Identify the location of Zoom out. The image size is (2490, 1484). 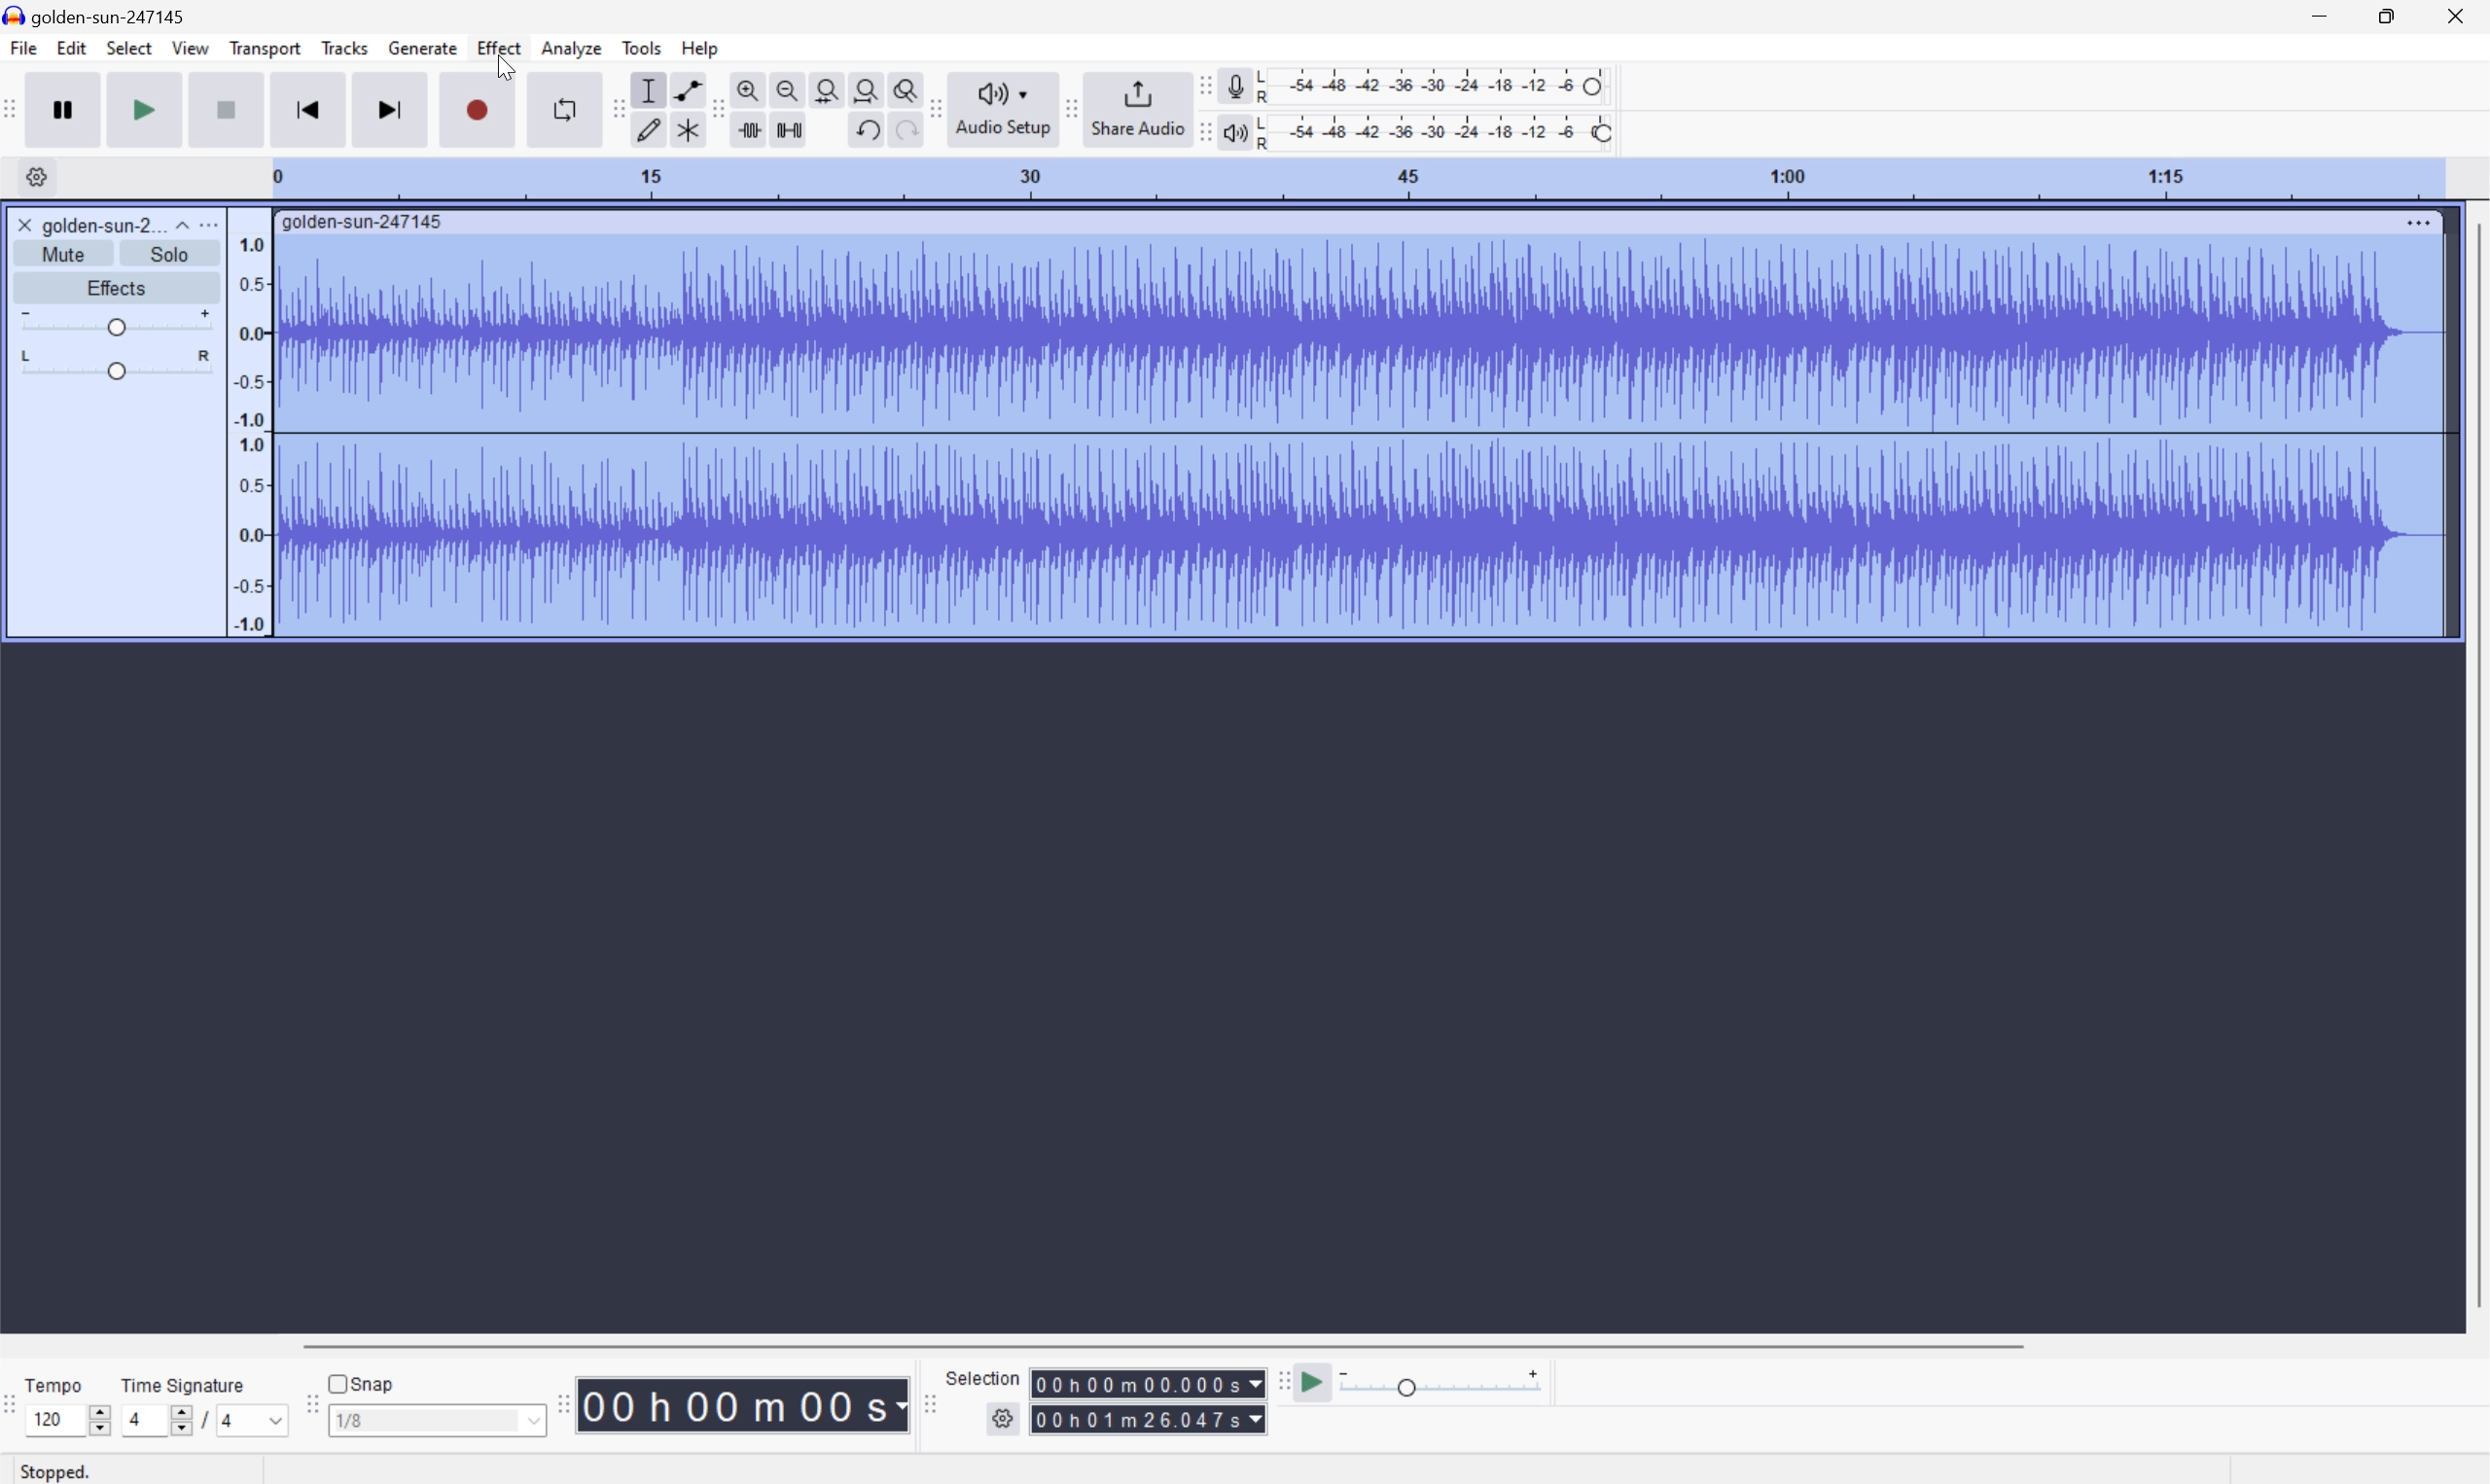
(788, 89).